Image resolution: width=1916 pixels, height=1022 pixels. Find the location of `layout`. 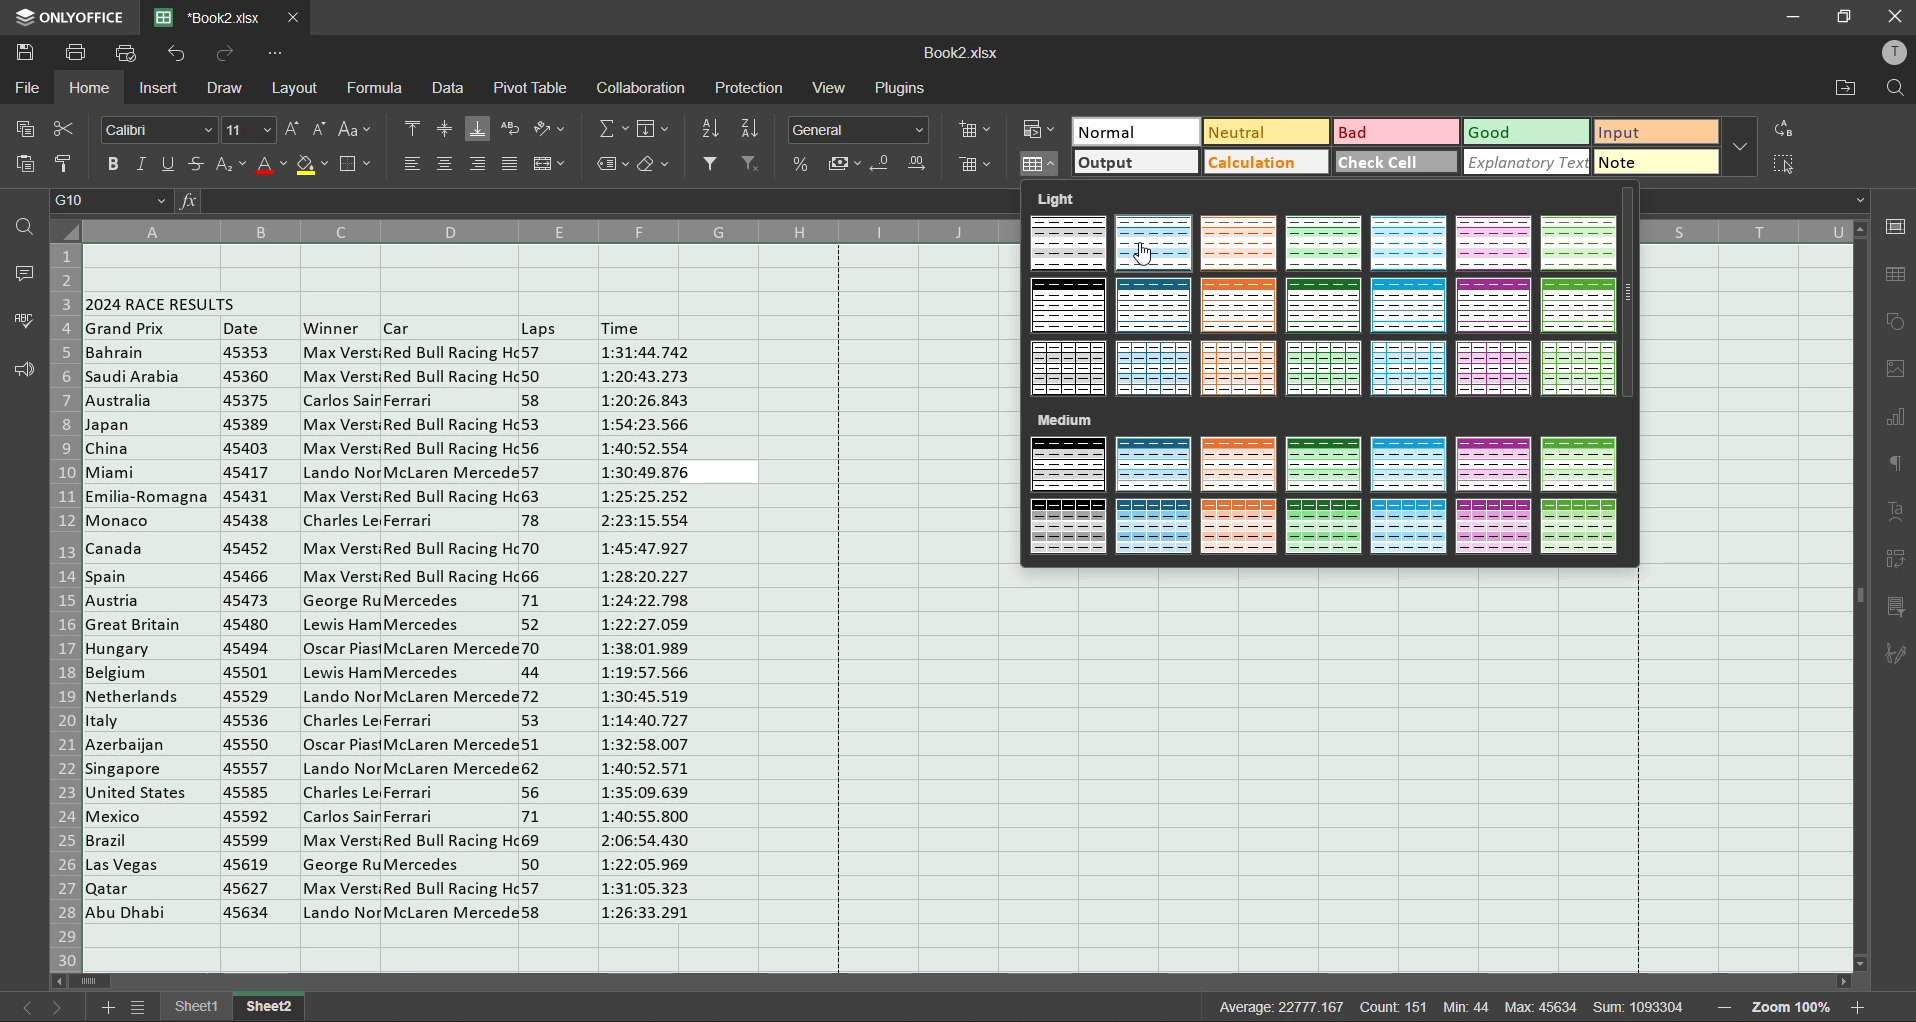

layout is located at coordinates (296, 90).